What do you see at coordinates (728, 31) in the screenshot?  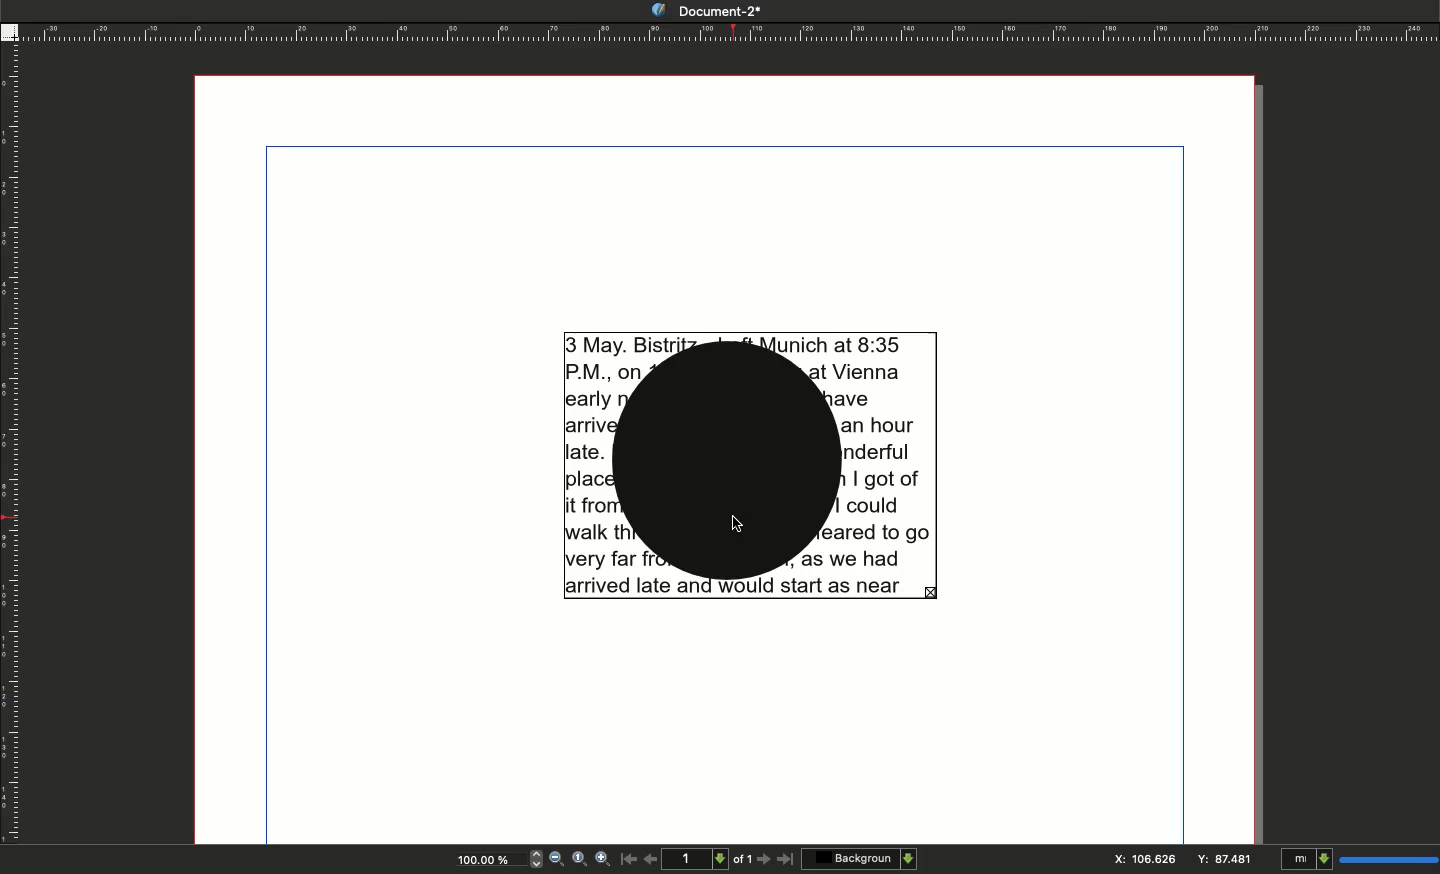 I see `Ruler` at bounding box center [728, 31].